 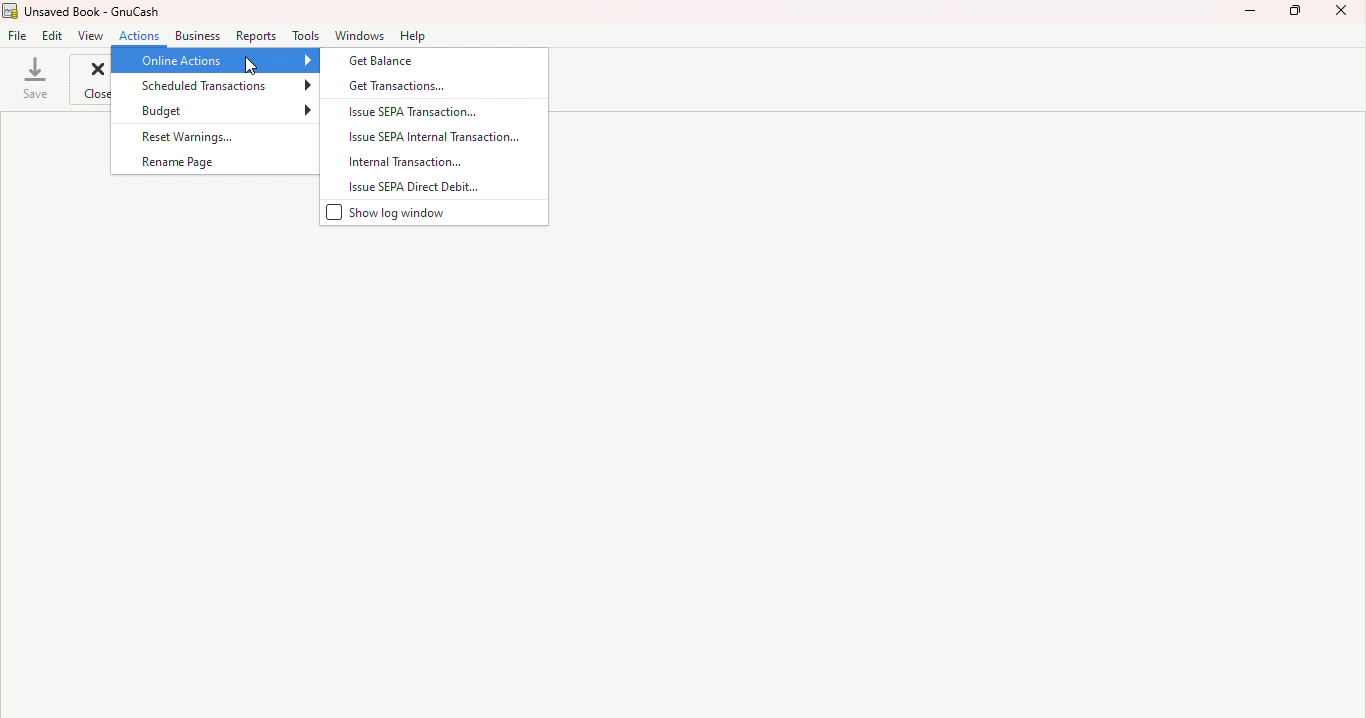 What do you see at coordinates (90, 35) in the screenshot?
I see `view` at bounding box center [90, 35].